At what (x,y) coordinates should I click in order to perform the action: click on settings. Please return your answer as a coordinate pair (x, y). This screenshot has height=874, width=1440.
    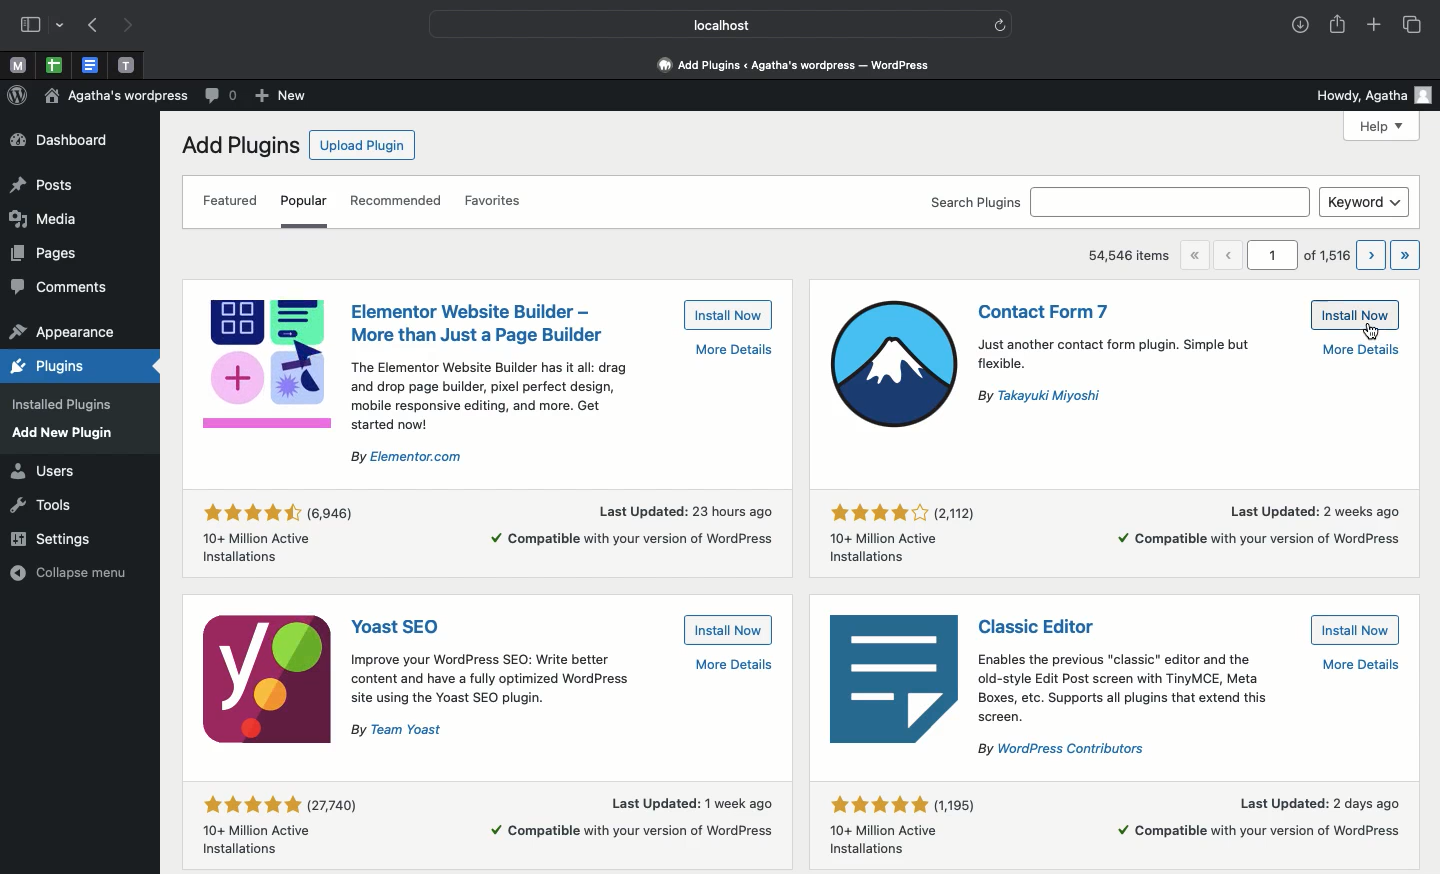
    Looking at the image, I should click on (51, 538).